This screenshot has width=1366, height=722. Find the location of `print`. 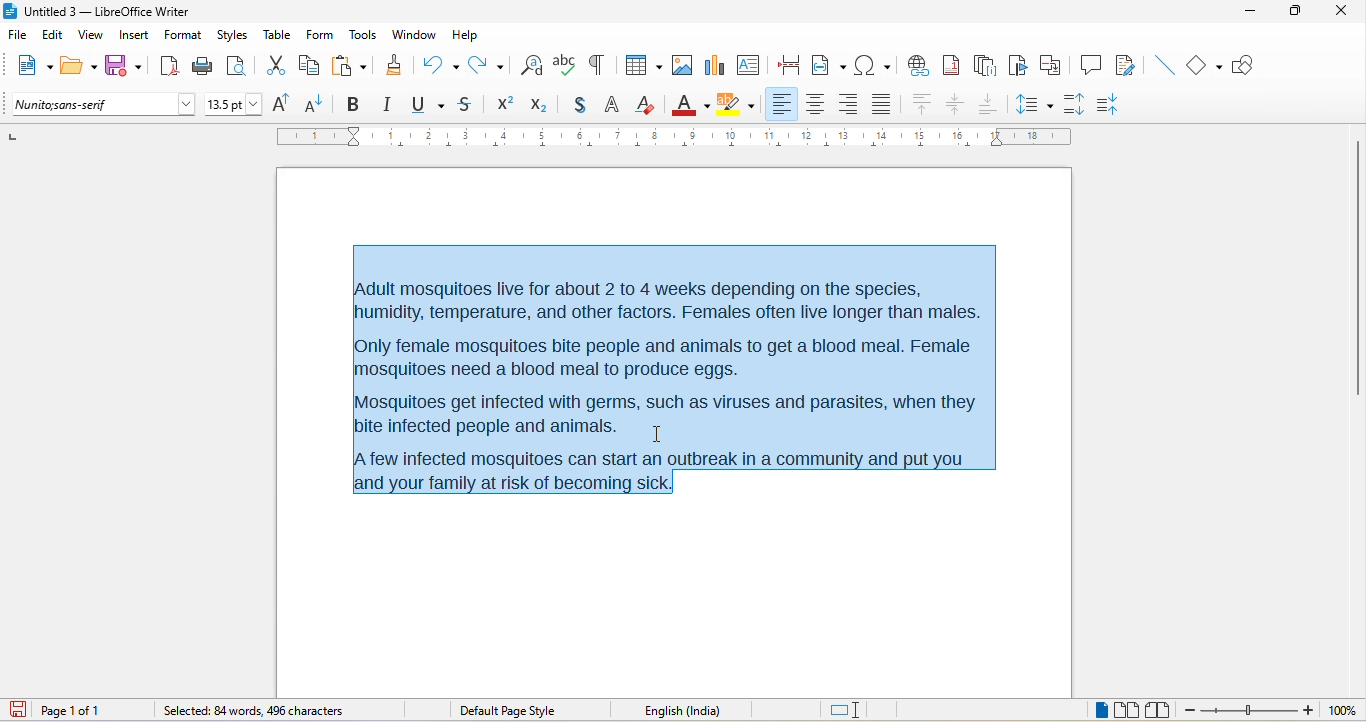

print is located at coordinates (203, 67).